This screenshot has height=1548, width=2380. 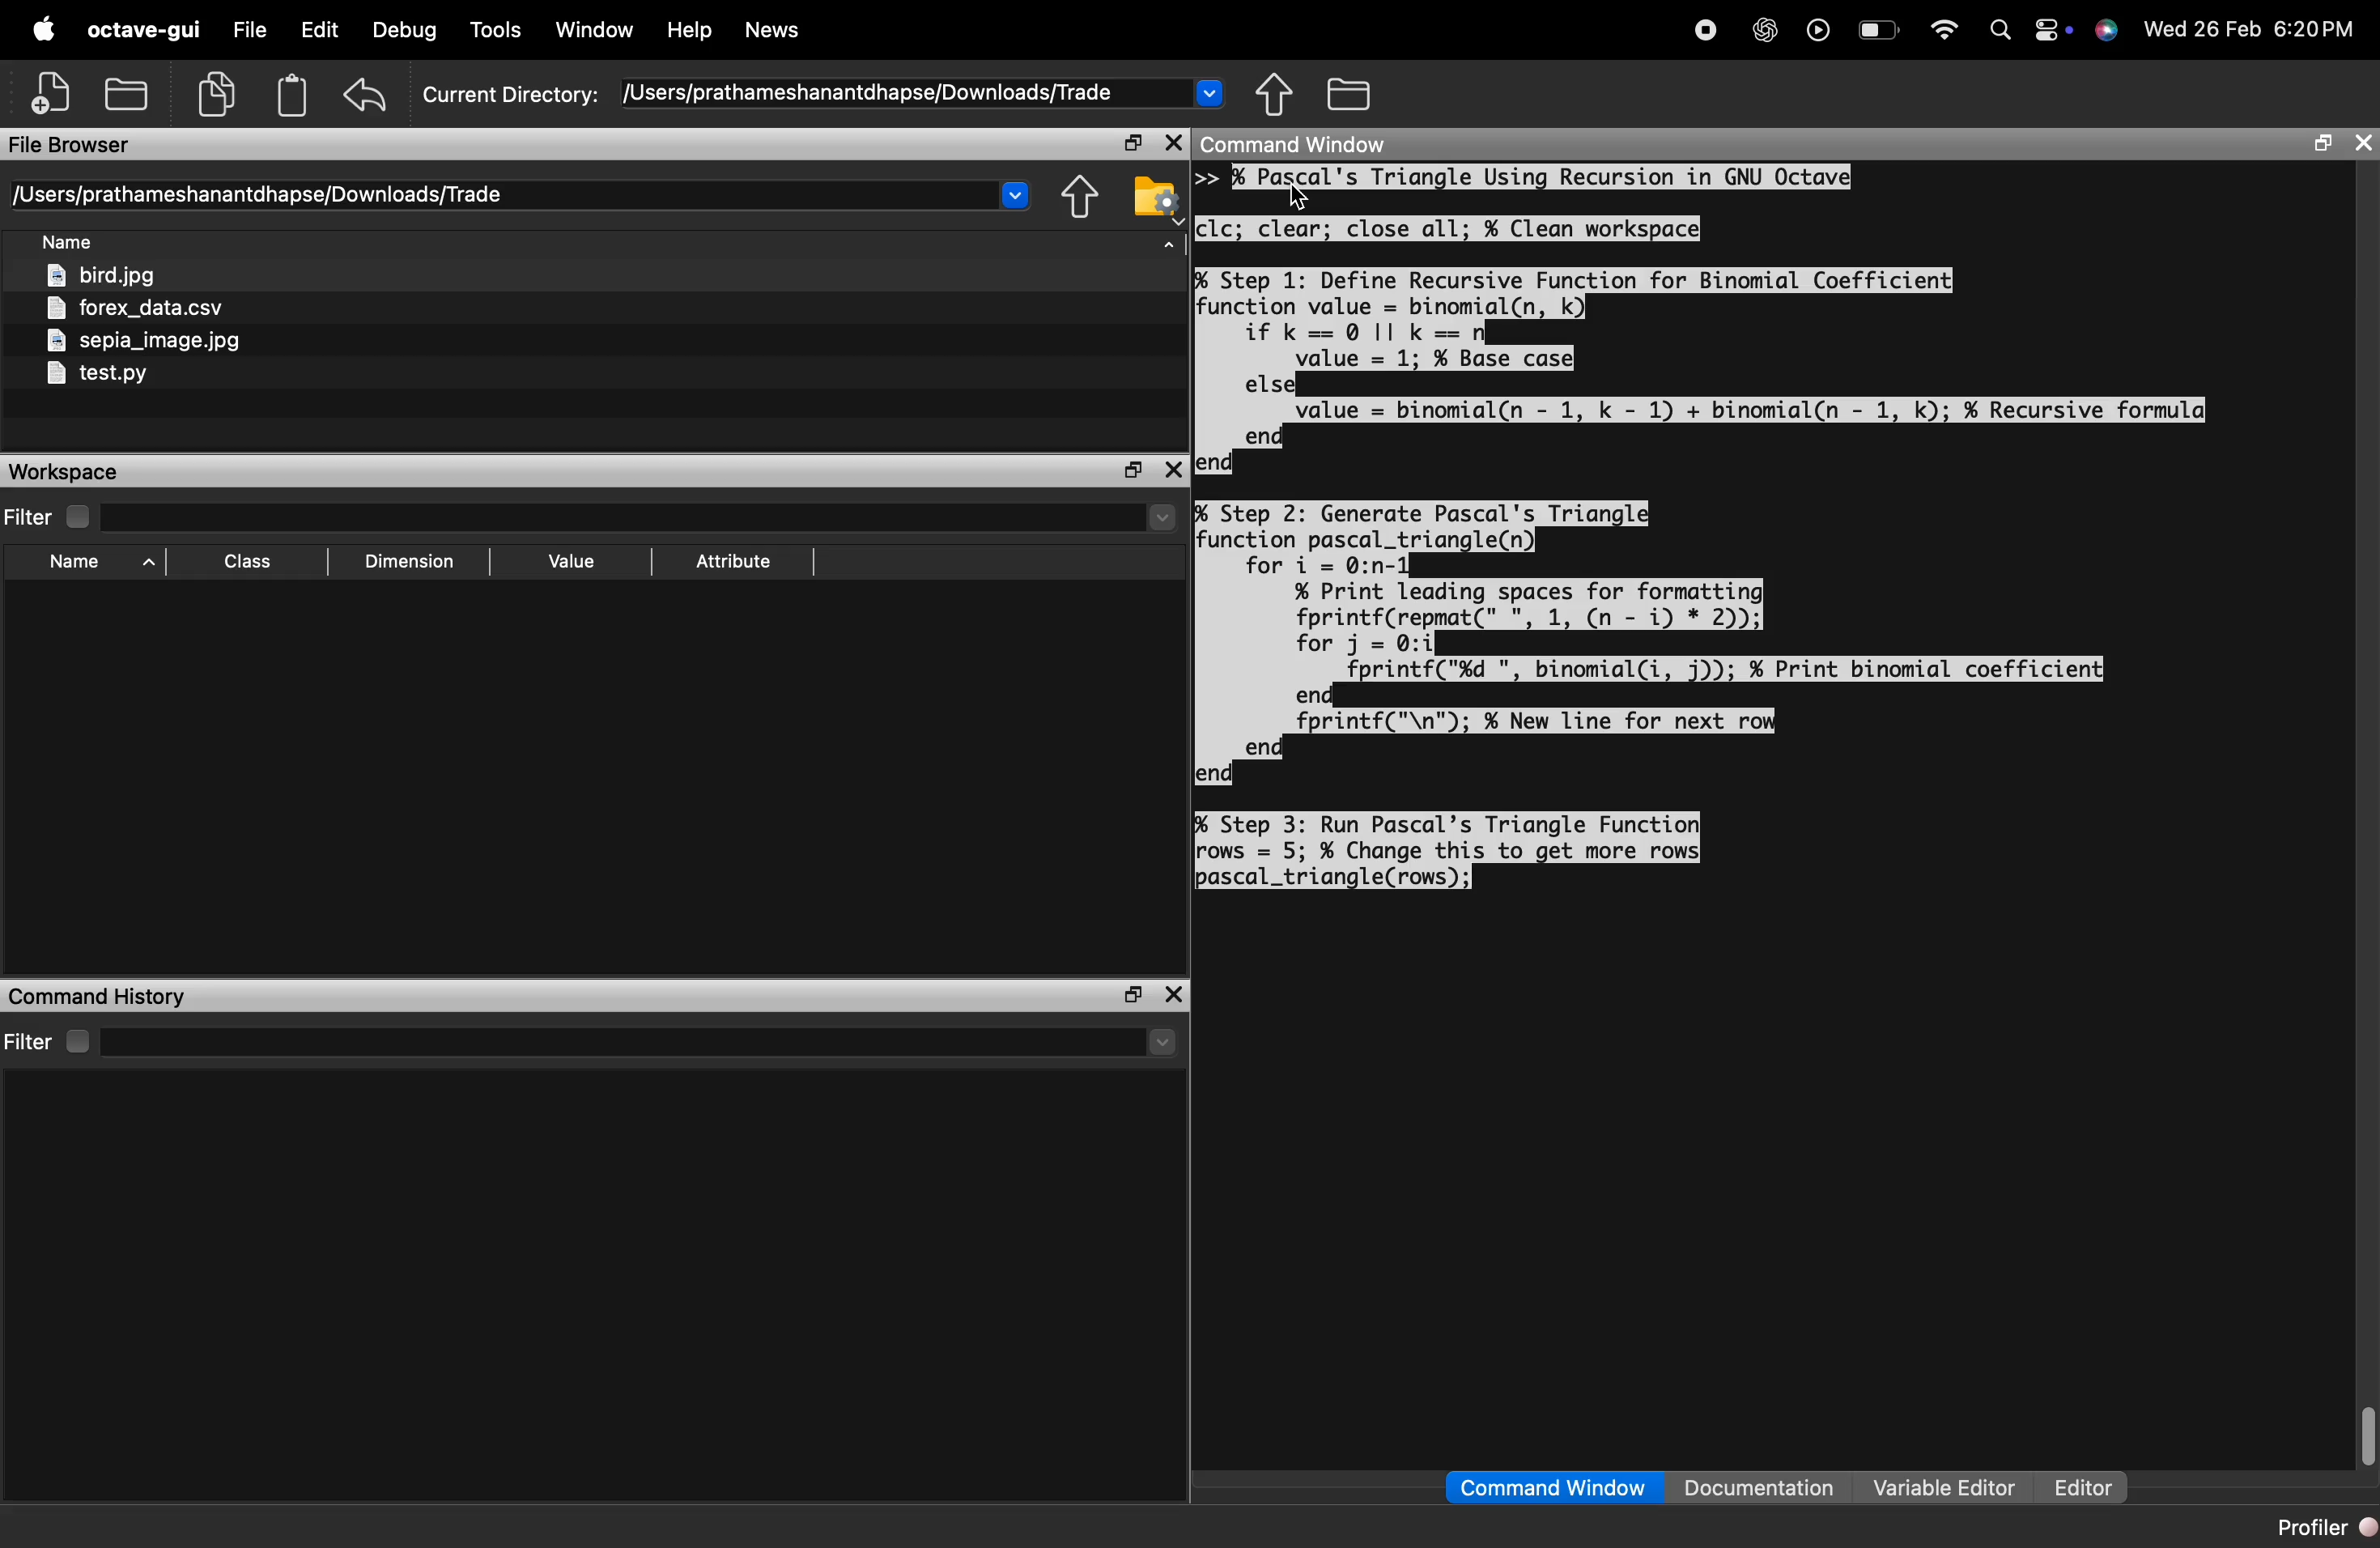 What do you see at coordinates (1163, 1044) in the screenshot?
I see `Dropdown` at bounding box center [1163, 1044].